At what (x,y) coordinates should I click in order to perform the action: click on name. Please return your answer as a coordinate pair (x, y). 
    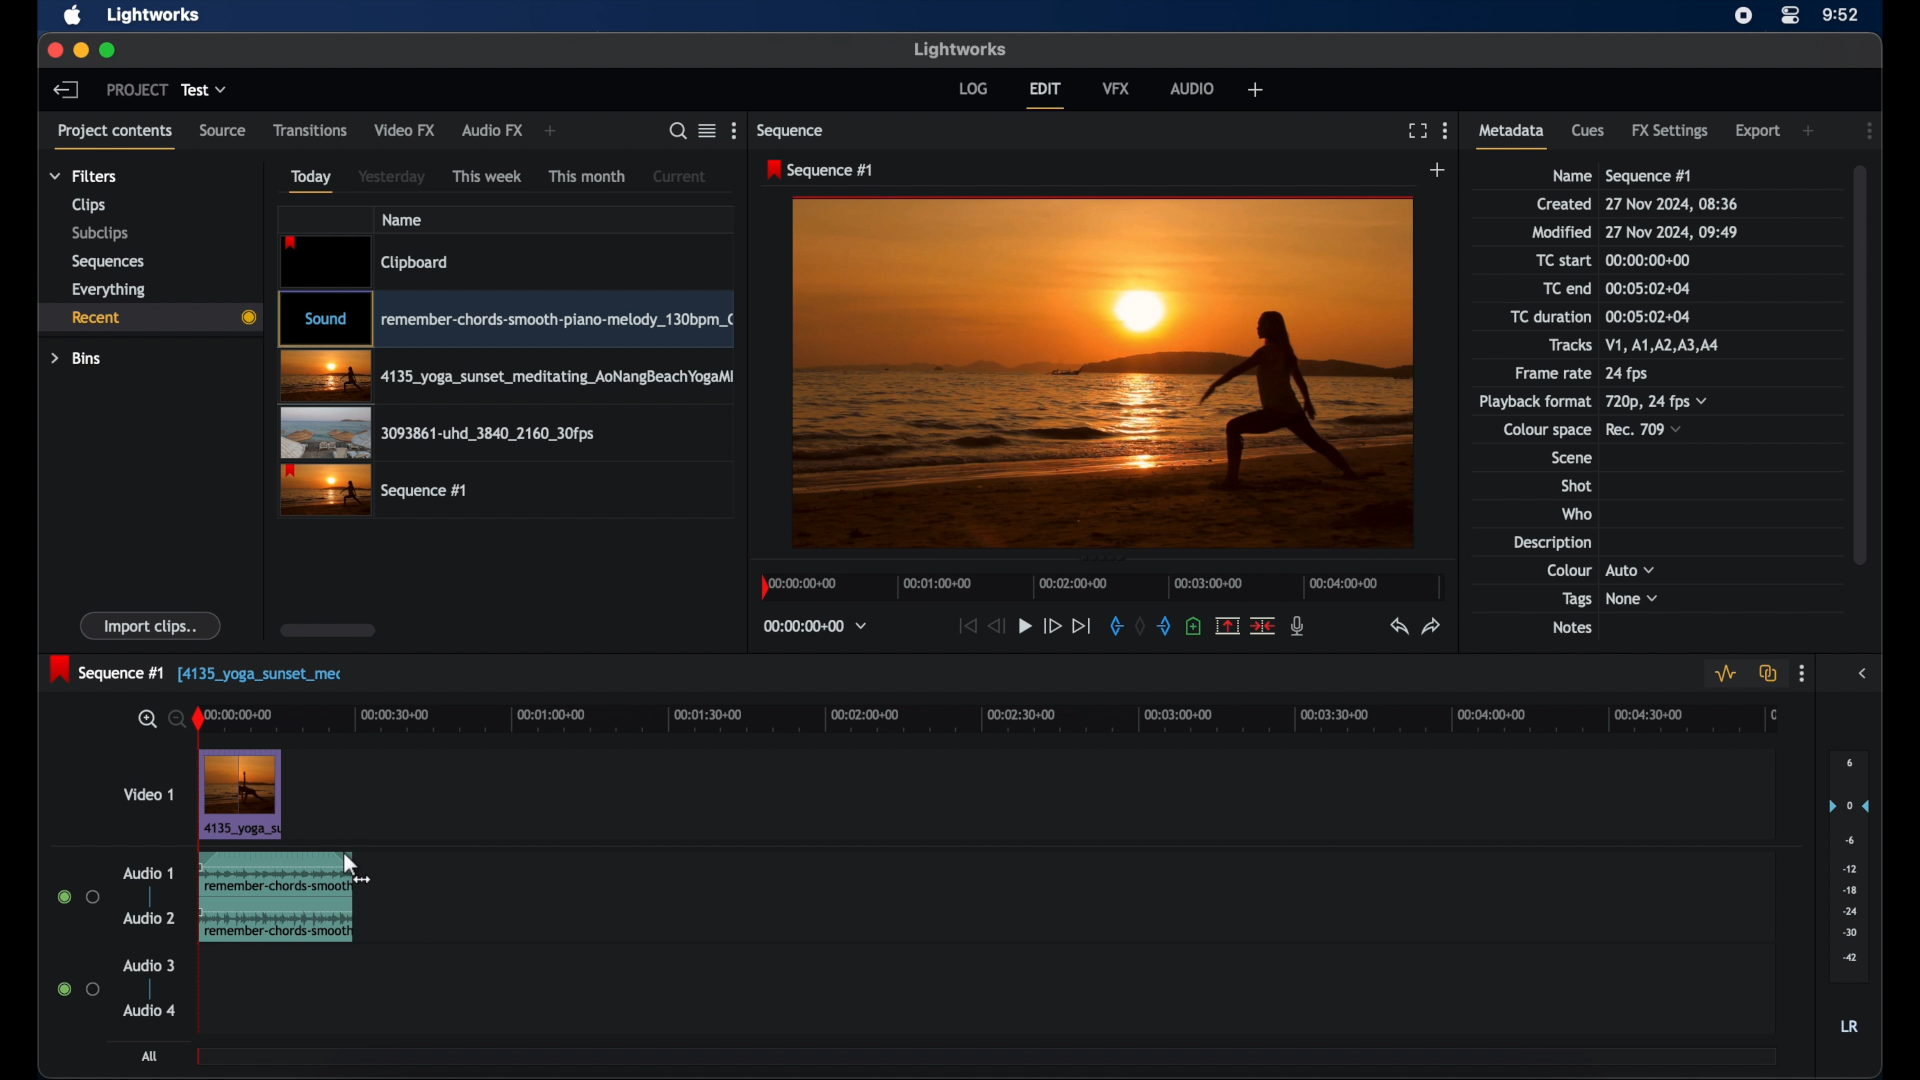
    Looking at the image, I should click on (1570, 176).